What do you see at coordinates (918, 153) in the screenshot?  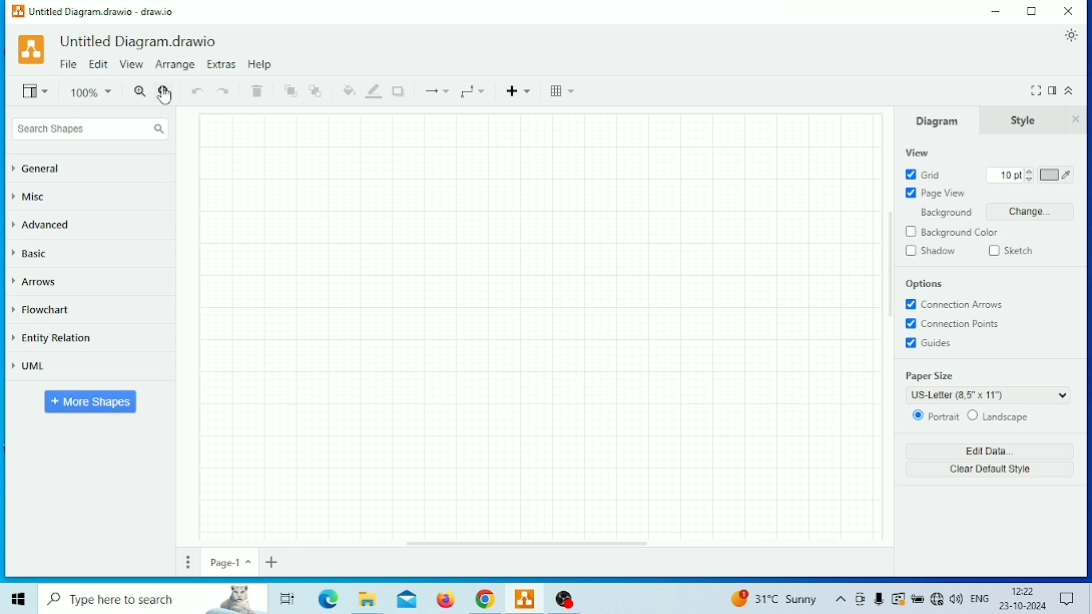 I see `View` at bounding box center [918, 153].